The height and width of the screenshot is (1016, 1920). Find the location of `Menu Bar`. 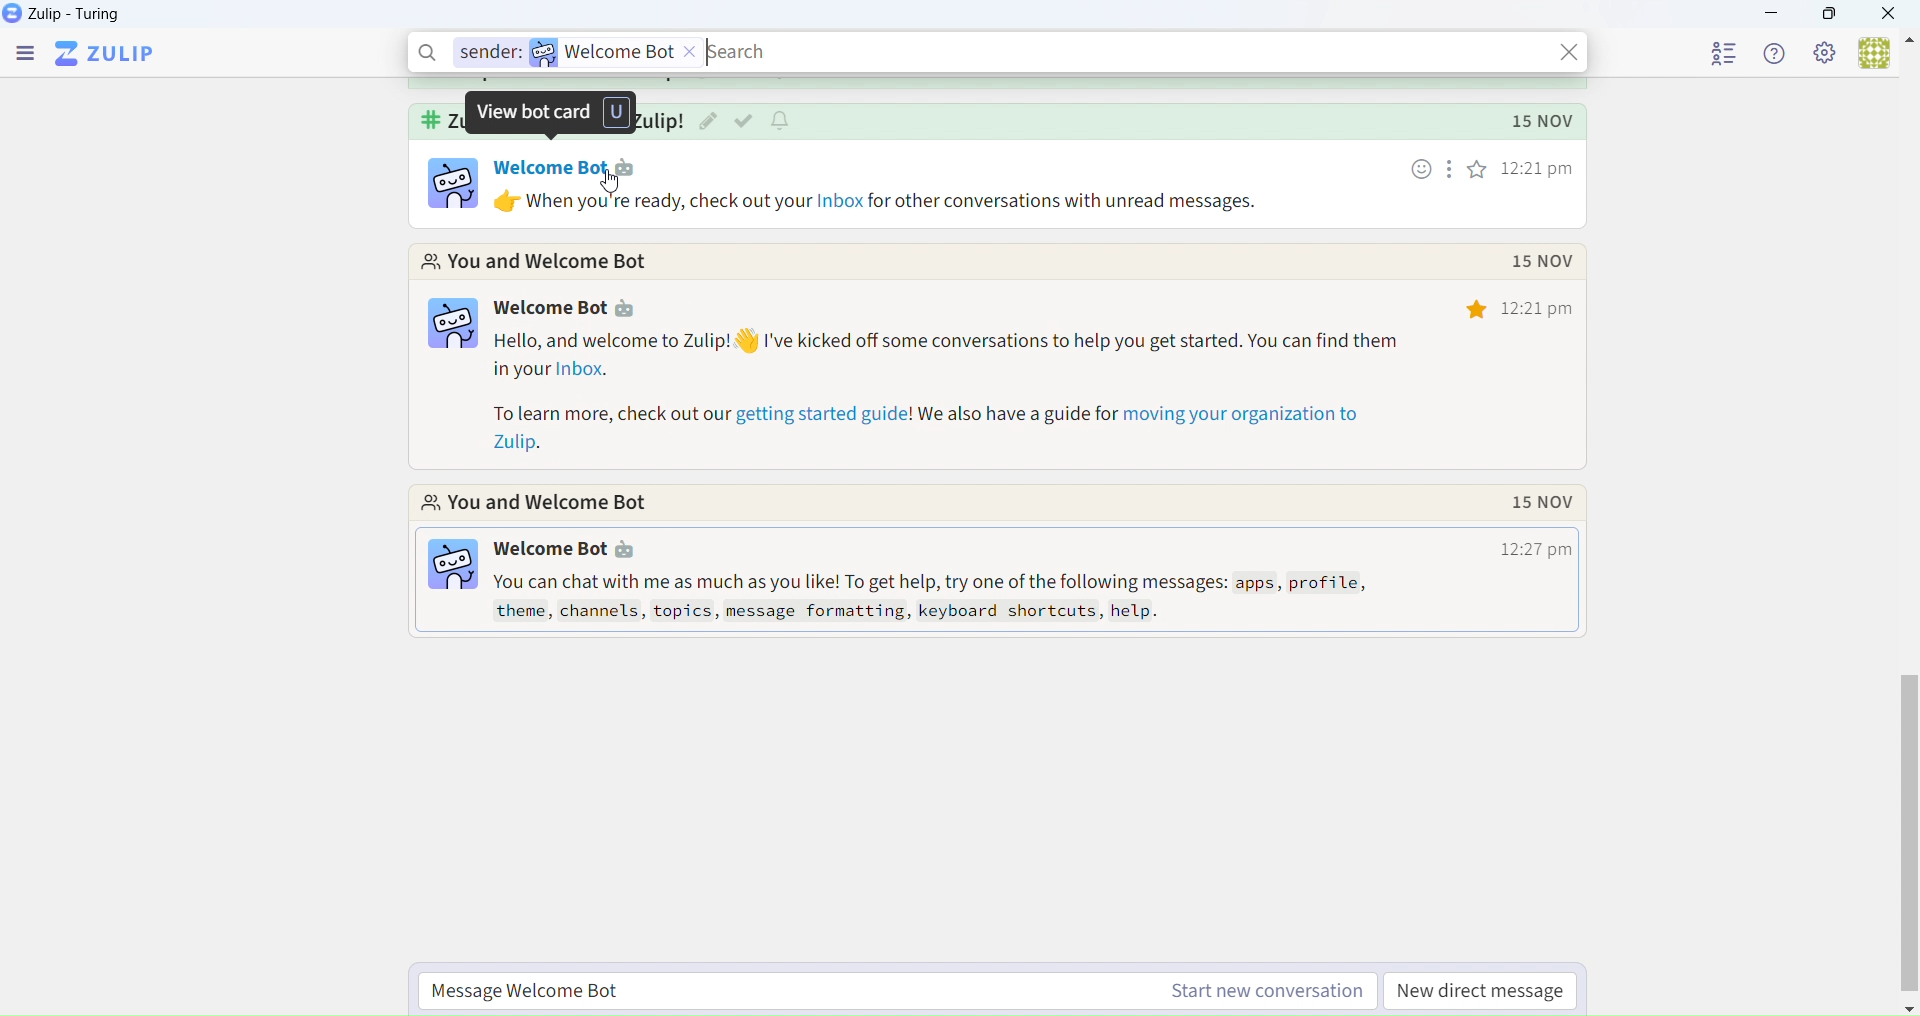

Menu Bar is located at coordinates (25, 57).